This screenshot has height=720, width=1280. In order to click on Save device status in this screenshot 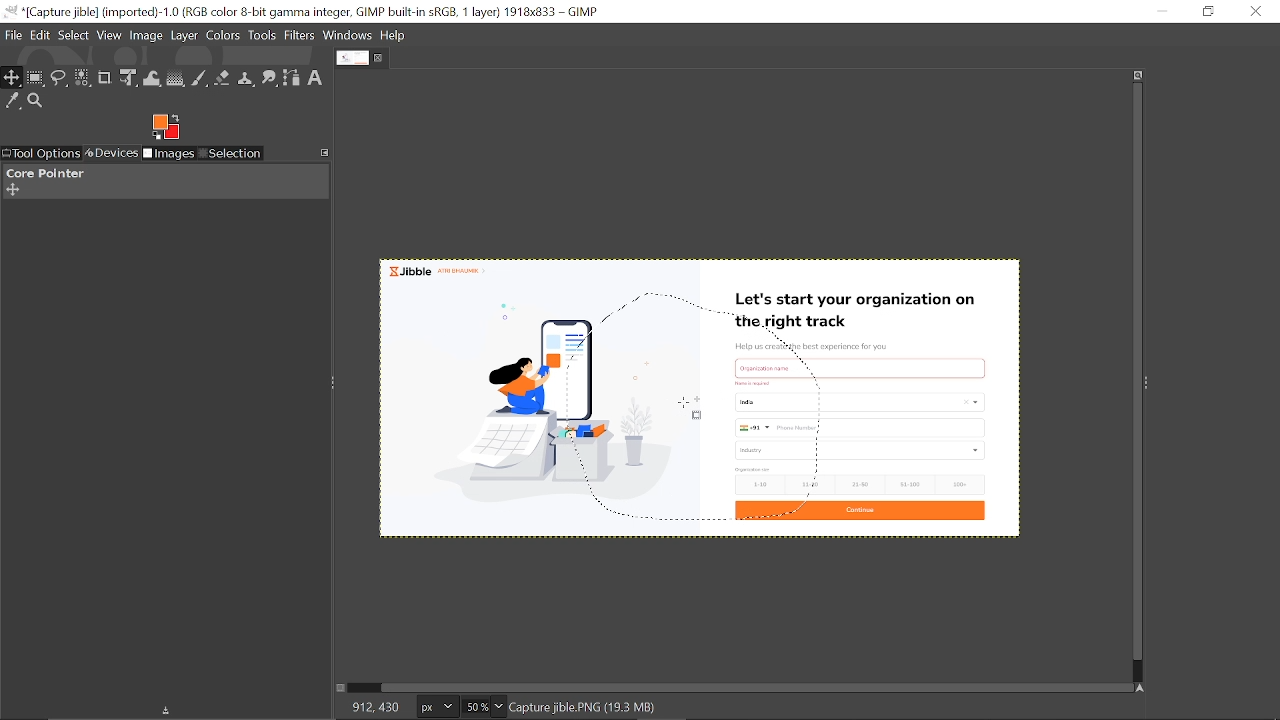, I will do `click(170, 712)`.